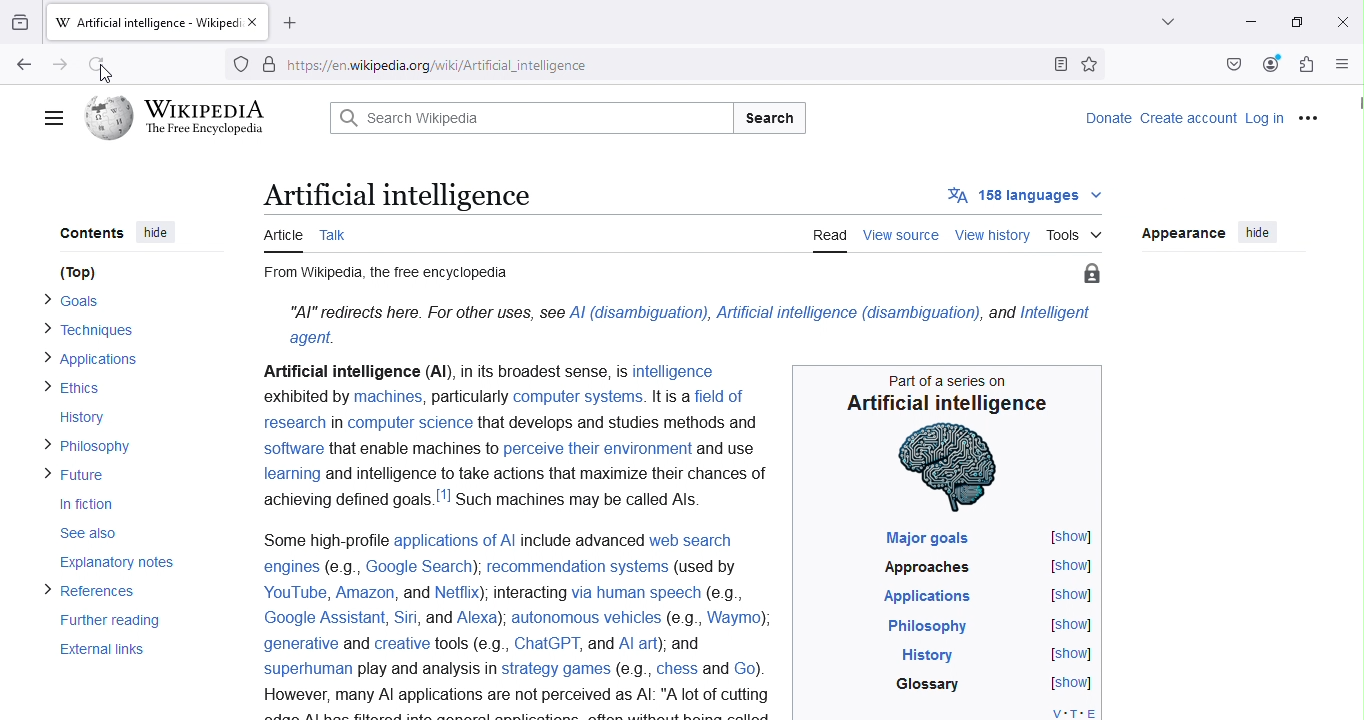  I want to click on particularly, so click(471, 399).